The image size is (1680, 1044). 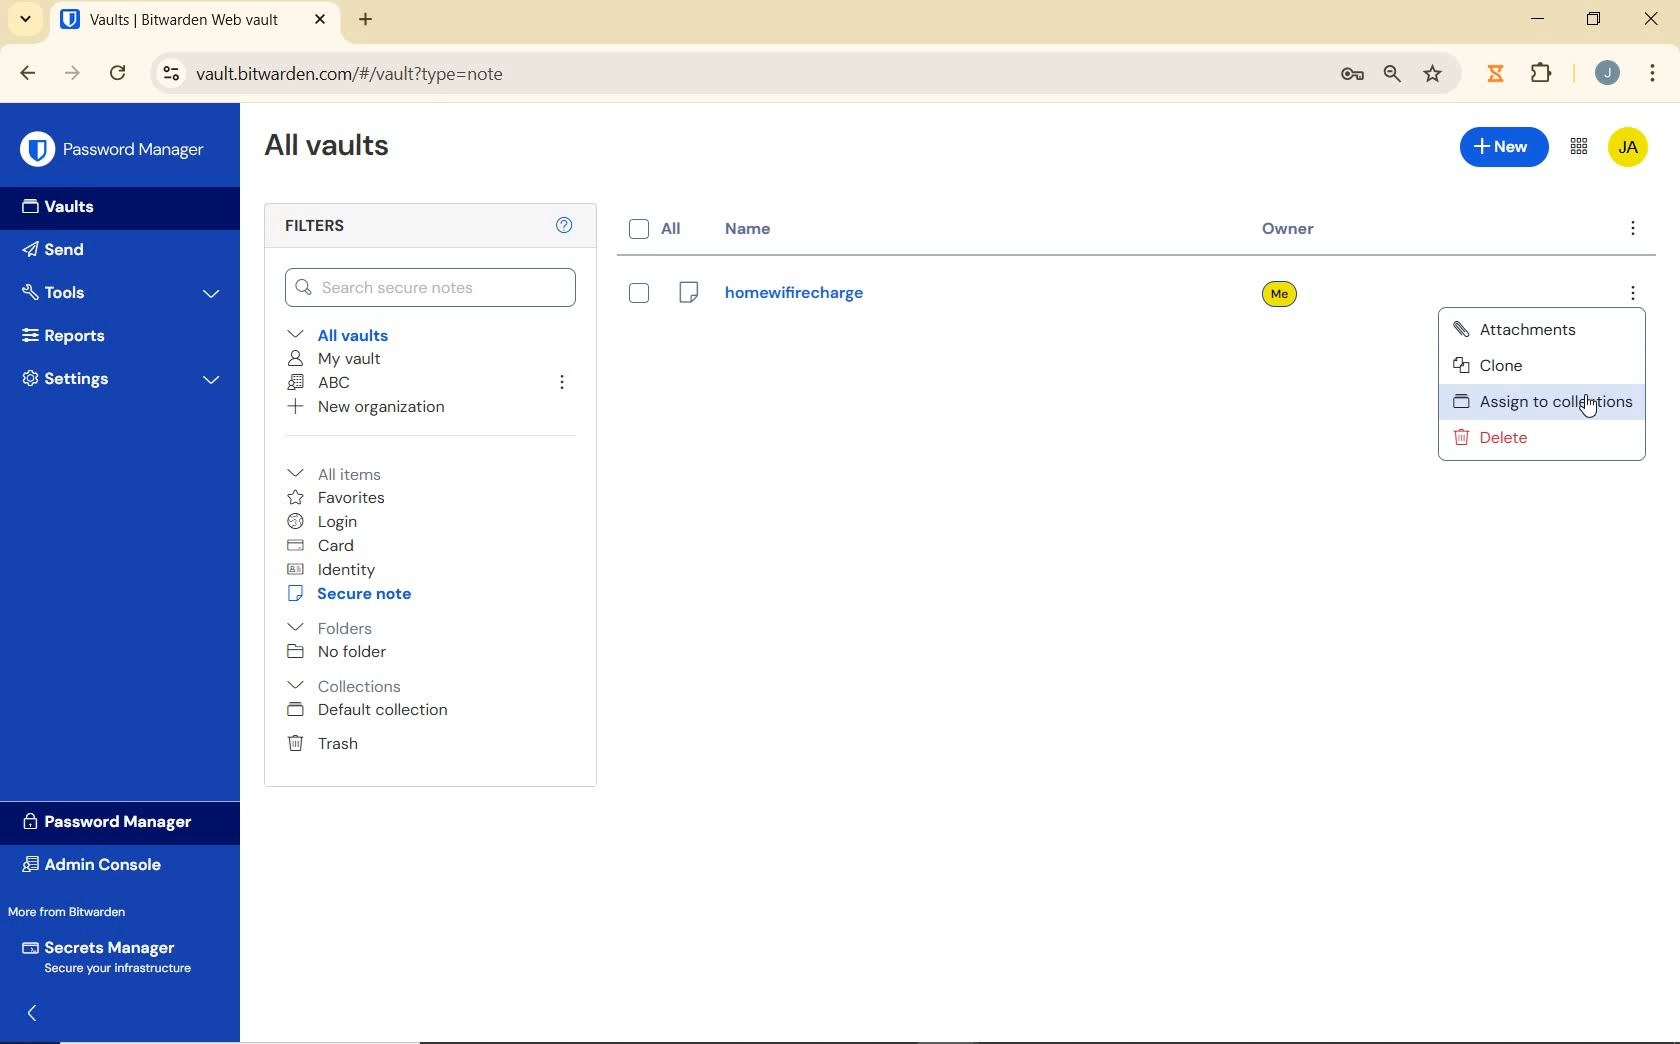 What do you see at coordinates (324, 545) in the screenshot?
I see `card` at bounding box center [324, 545].